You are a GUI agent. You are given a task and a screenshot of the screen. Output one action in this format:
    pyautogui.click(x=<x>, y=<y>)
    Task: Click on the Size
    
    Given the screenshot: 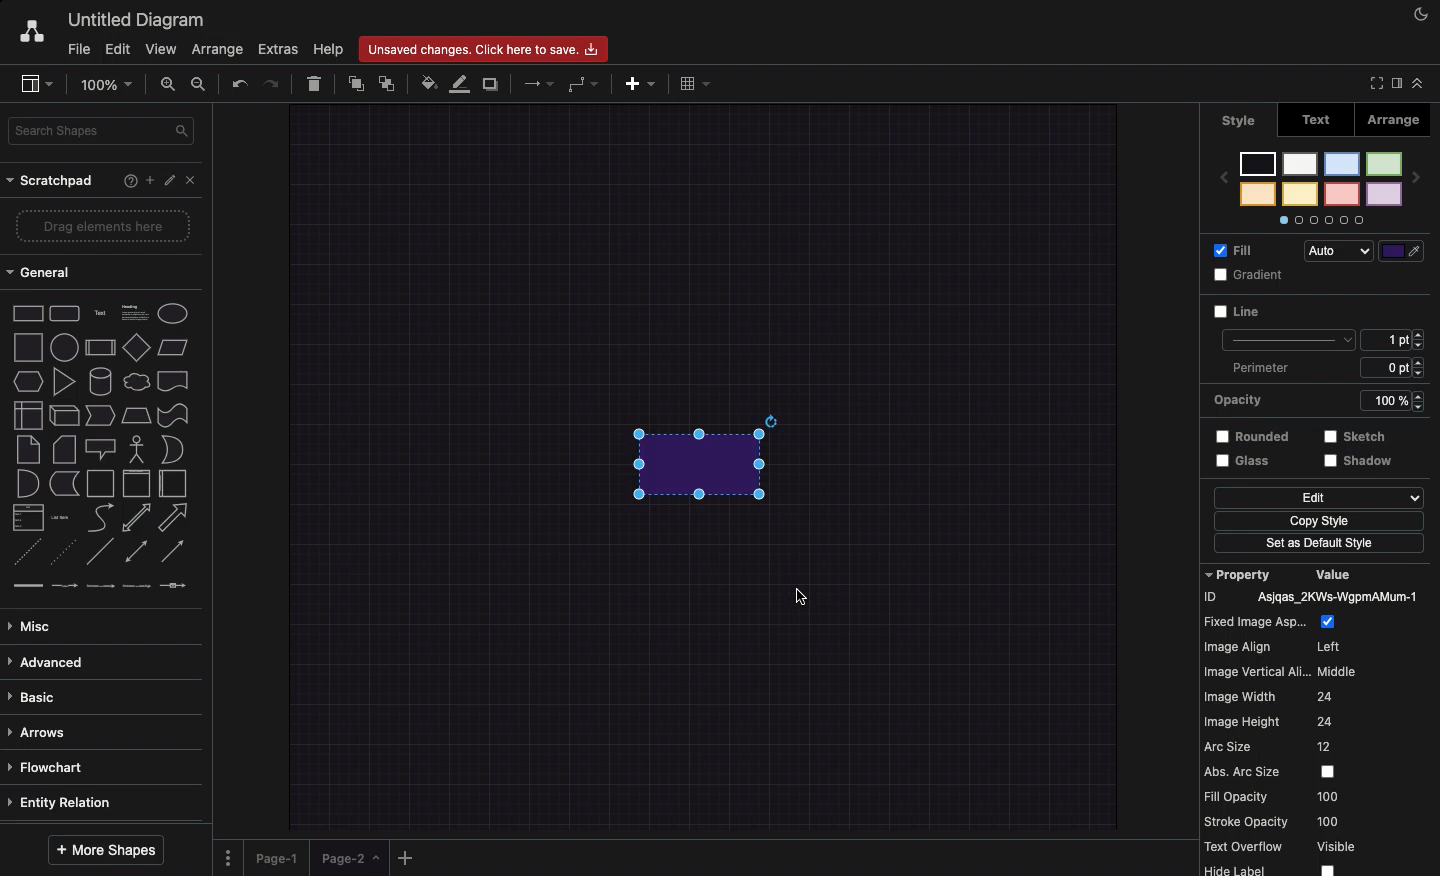 What is the action you would take?
    pyautogui.click(x=1398, y=355)
    